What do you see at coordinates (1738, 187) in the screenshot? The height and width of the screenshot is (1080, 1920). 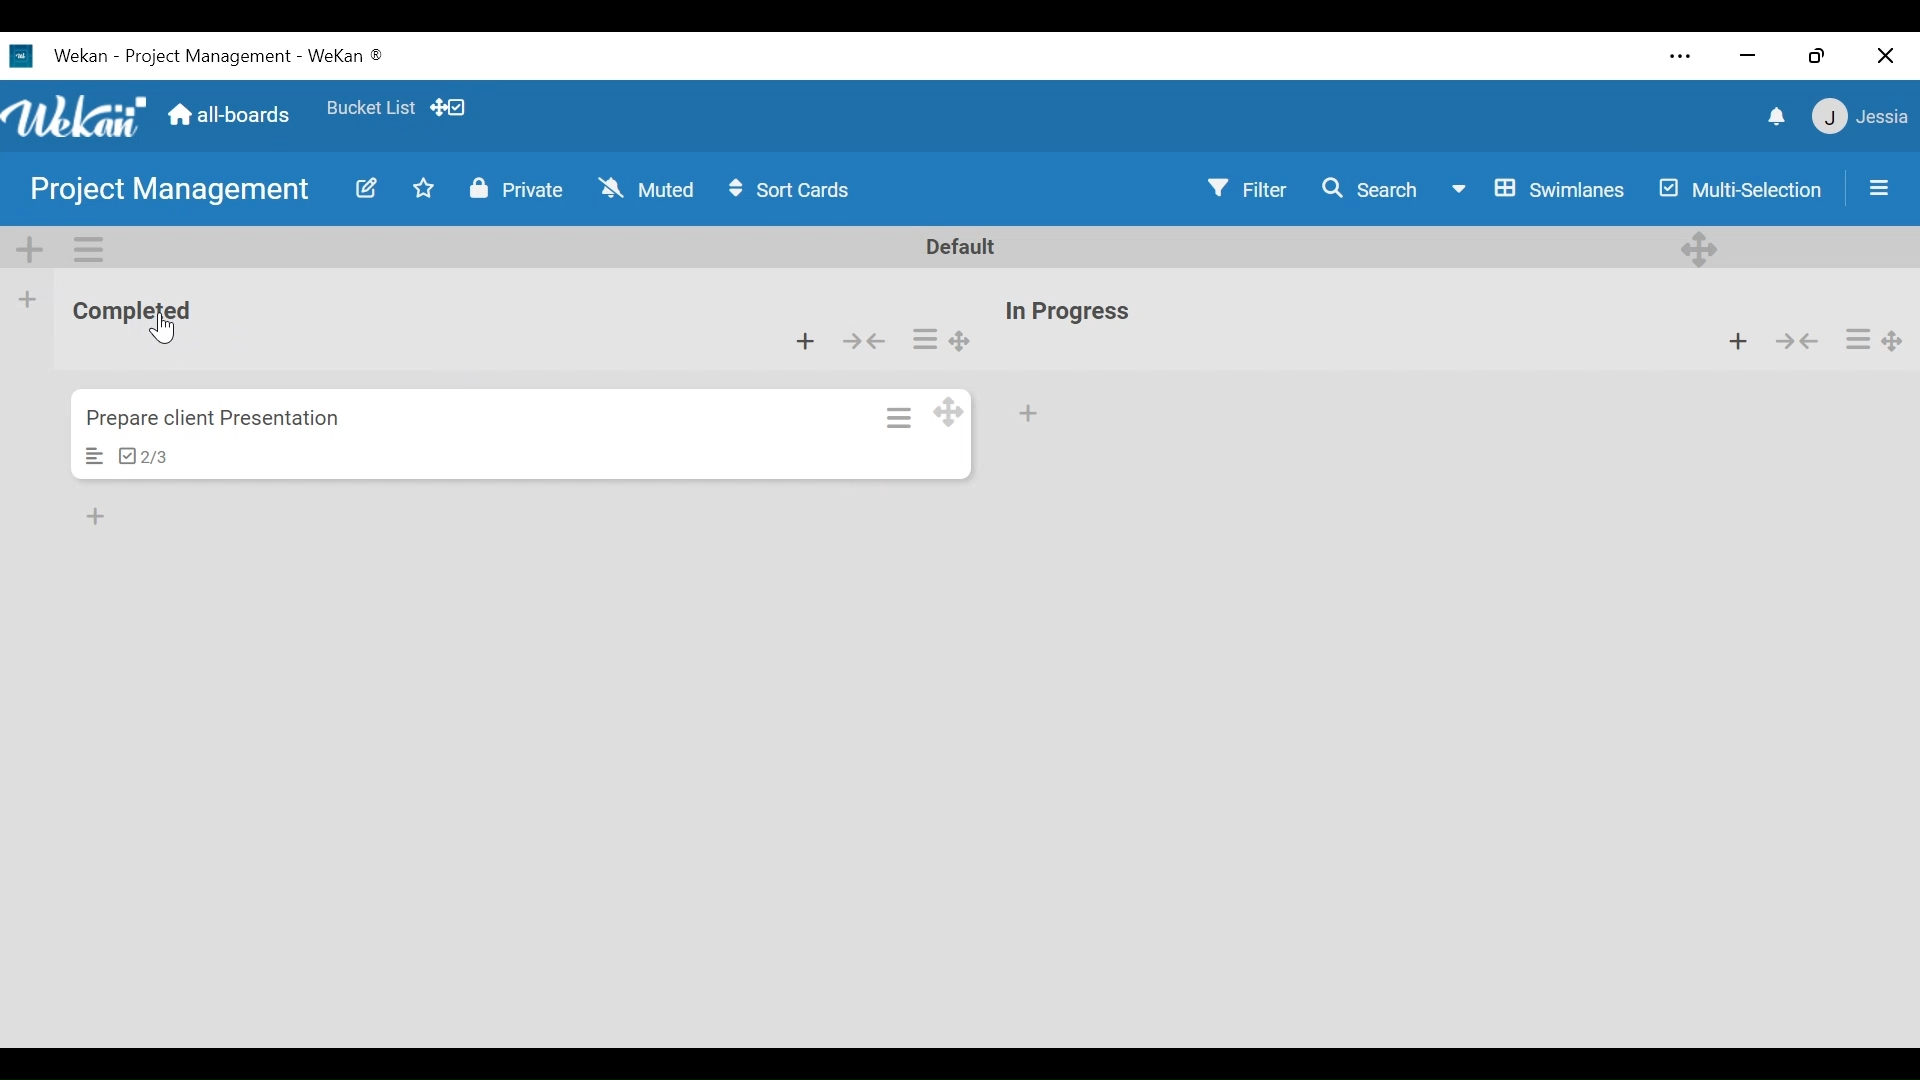 I see `Multi-selection` at bounding box center [1738, 187].